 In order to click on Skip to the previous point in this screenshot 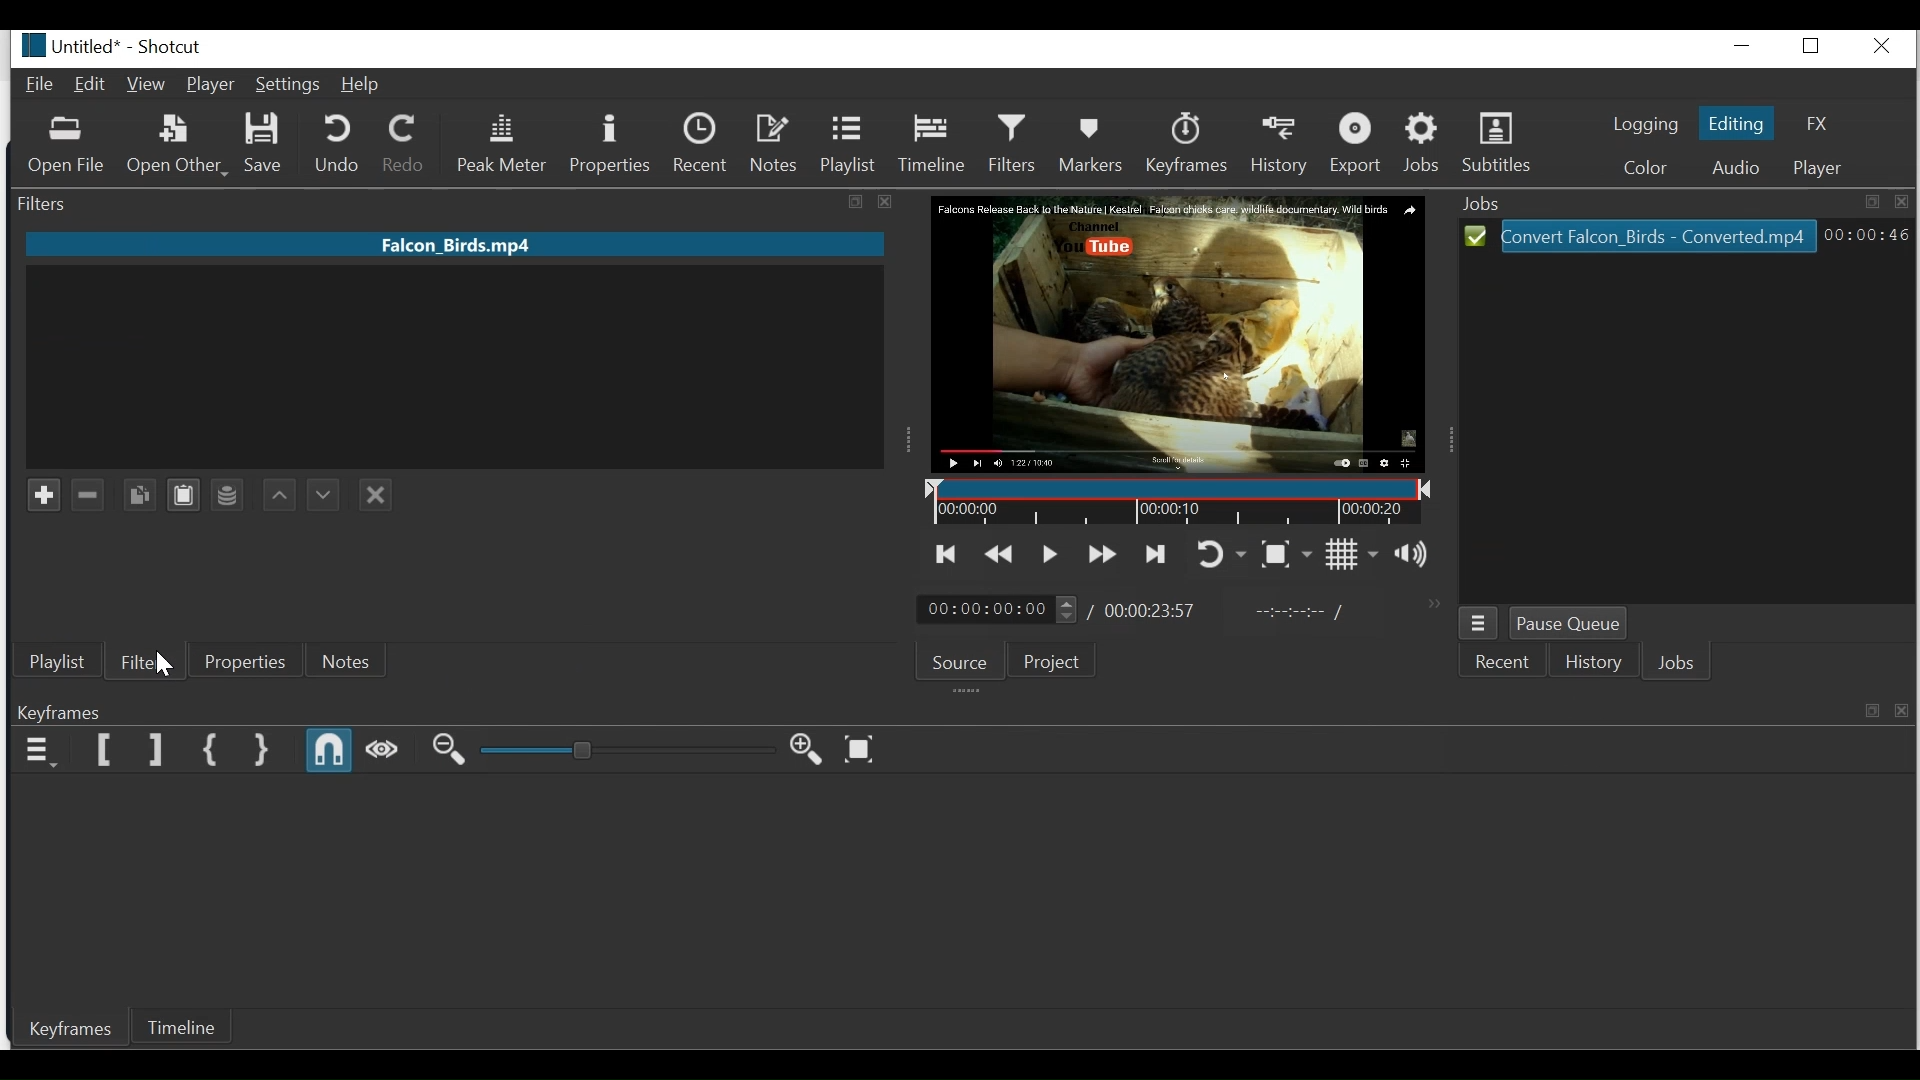, I will do `click(946, 556)`.